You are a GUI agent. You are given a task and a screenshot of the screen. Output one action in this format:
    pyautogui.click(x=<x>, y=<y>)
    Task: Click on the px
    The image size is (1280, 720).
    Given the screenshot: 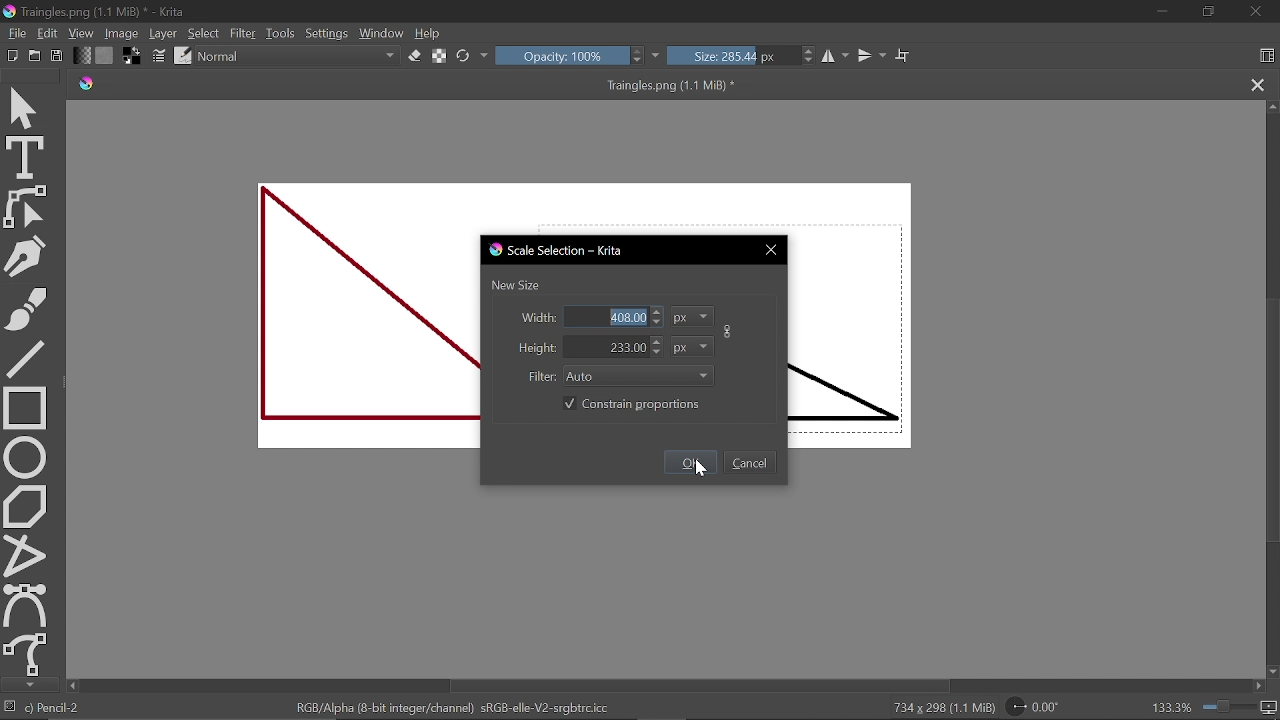 What is the action you would take?
    pyautogui.click(x=692, y=346)
    